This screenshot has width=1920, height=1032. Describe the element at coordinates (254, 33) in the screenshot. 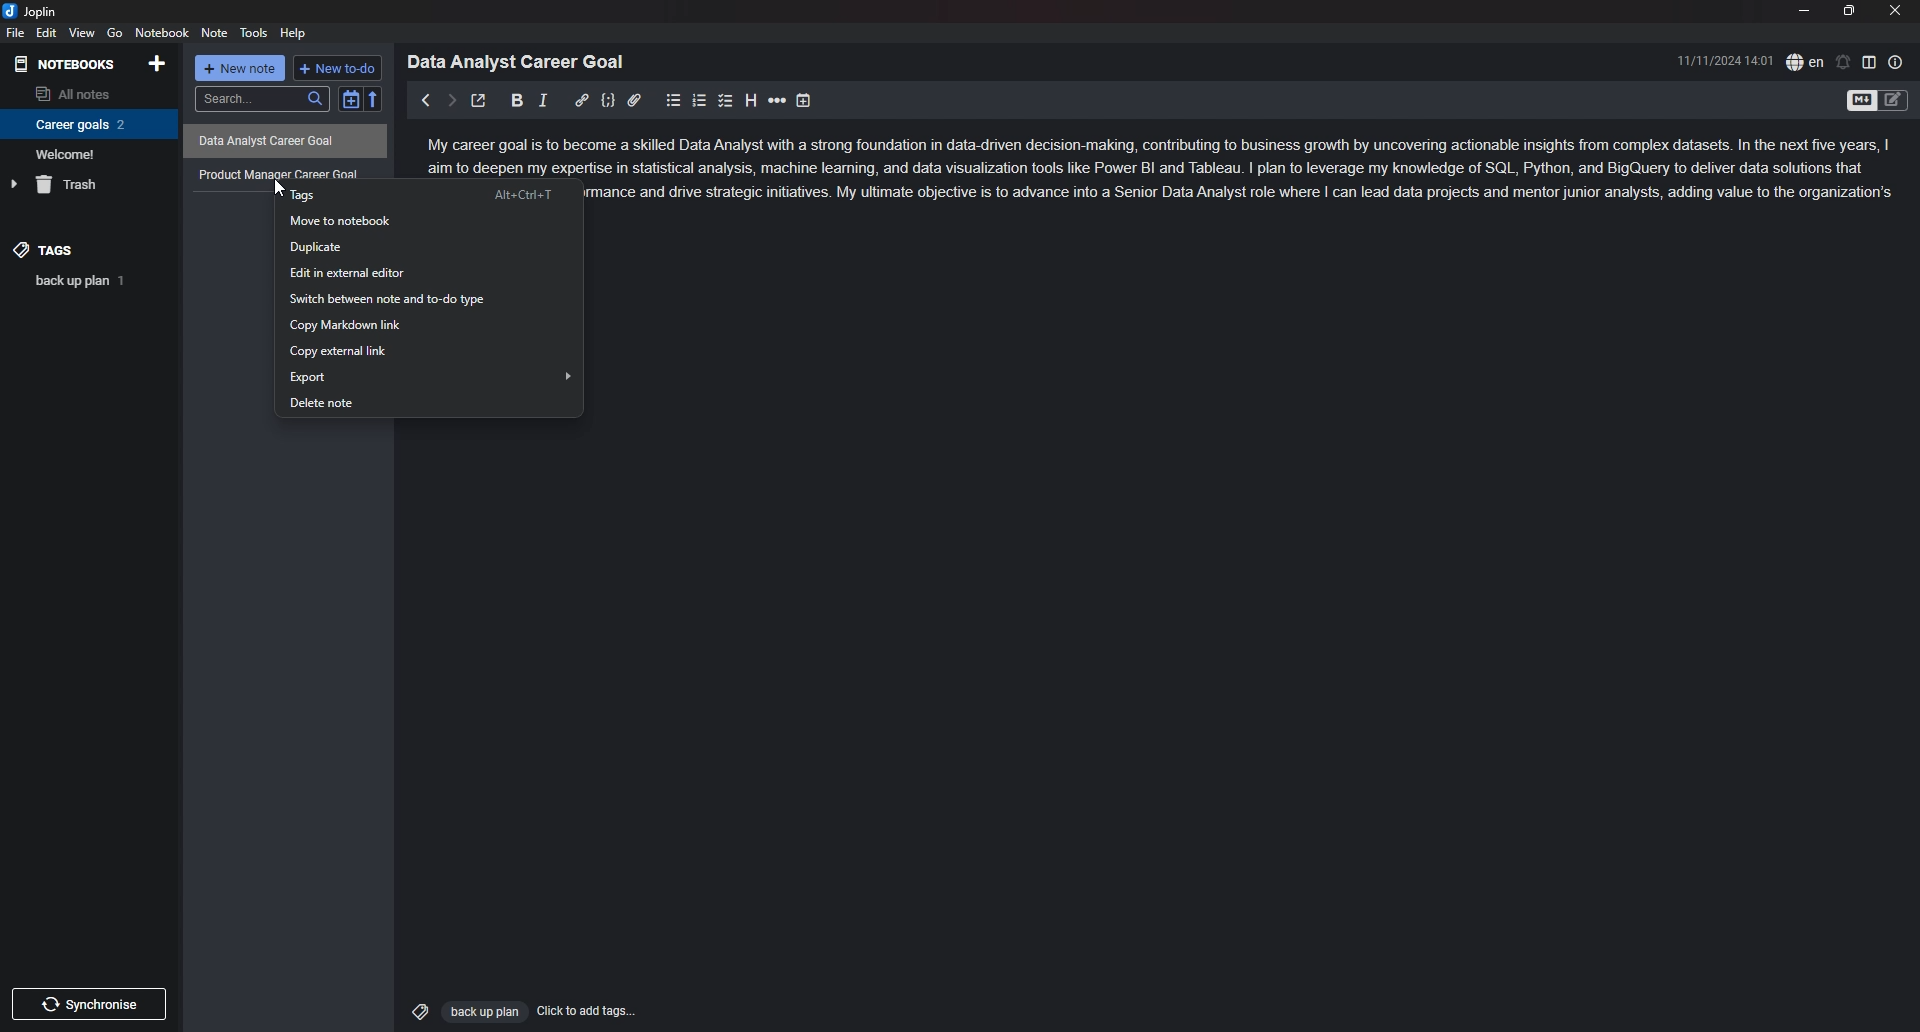

I see `tools` at that location.